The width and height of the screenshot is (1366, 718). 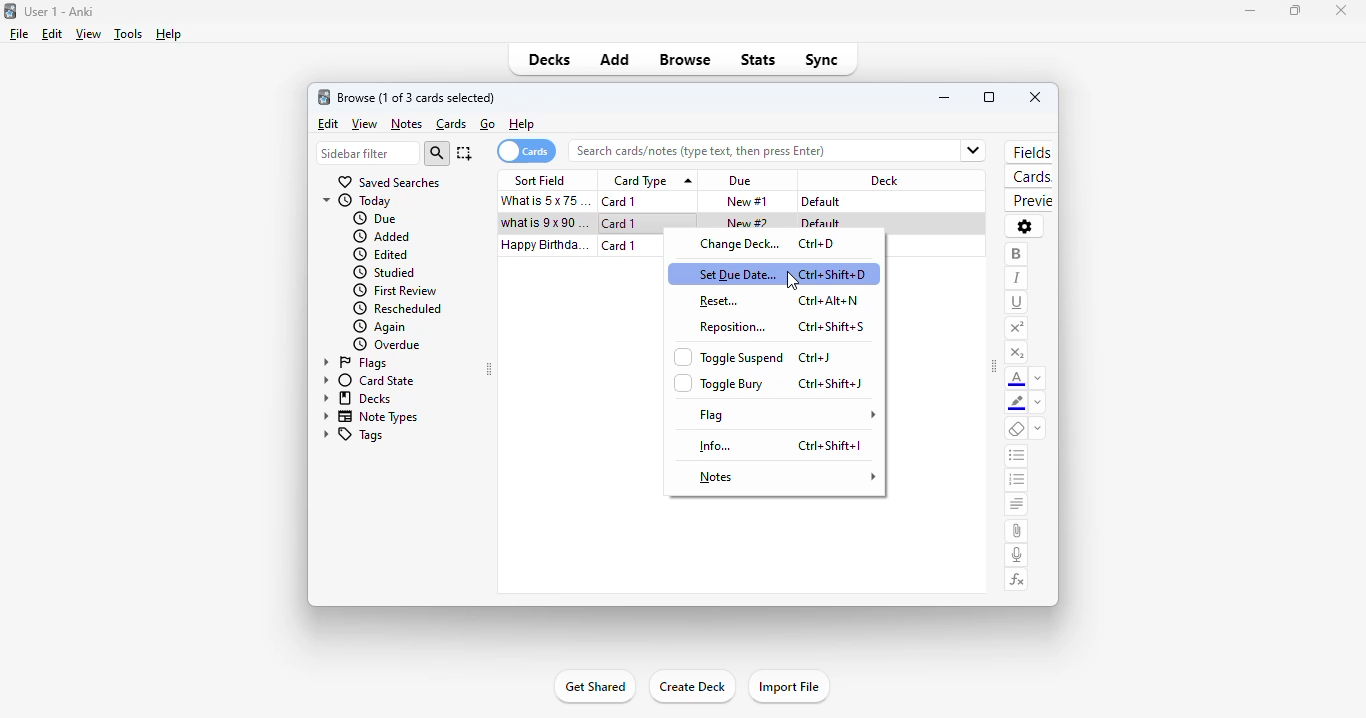 I want to click on cards, so click(x=452, y=125).